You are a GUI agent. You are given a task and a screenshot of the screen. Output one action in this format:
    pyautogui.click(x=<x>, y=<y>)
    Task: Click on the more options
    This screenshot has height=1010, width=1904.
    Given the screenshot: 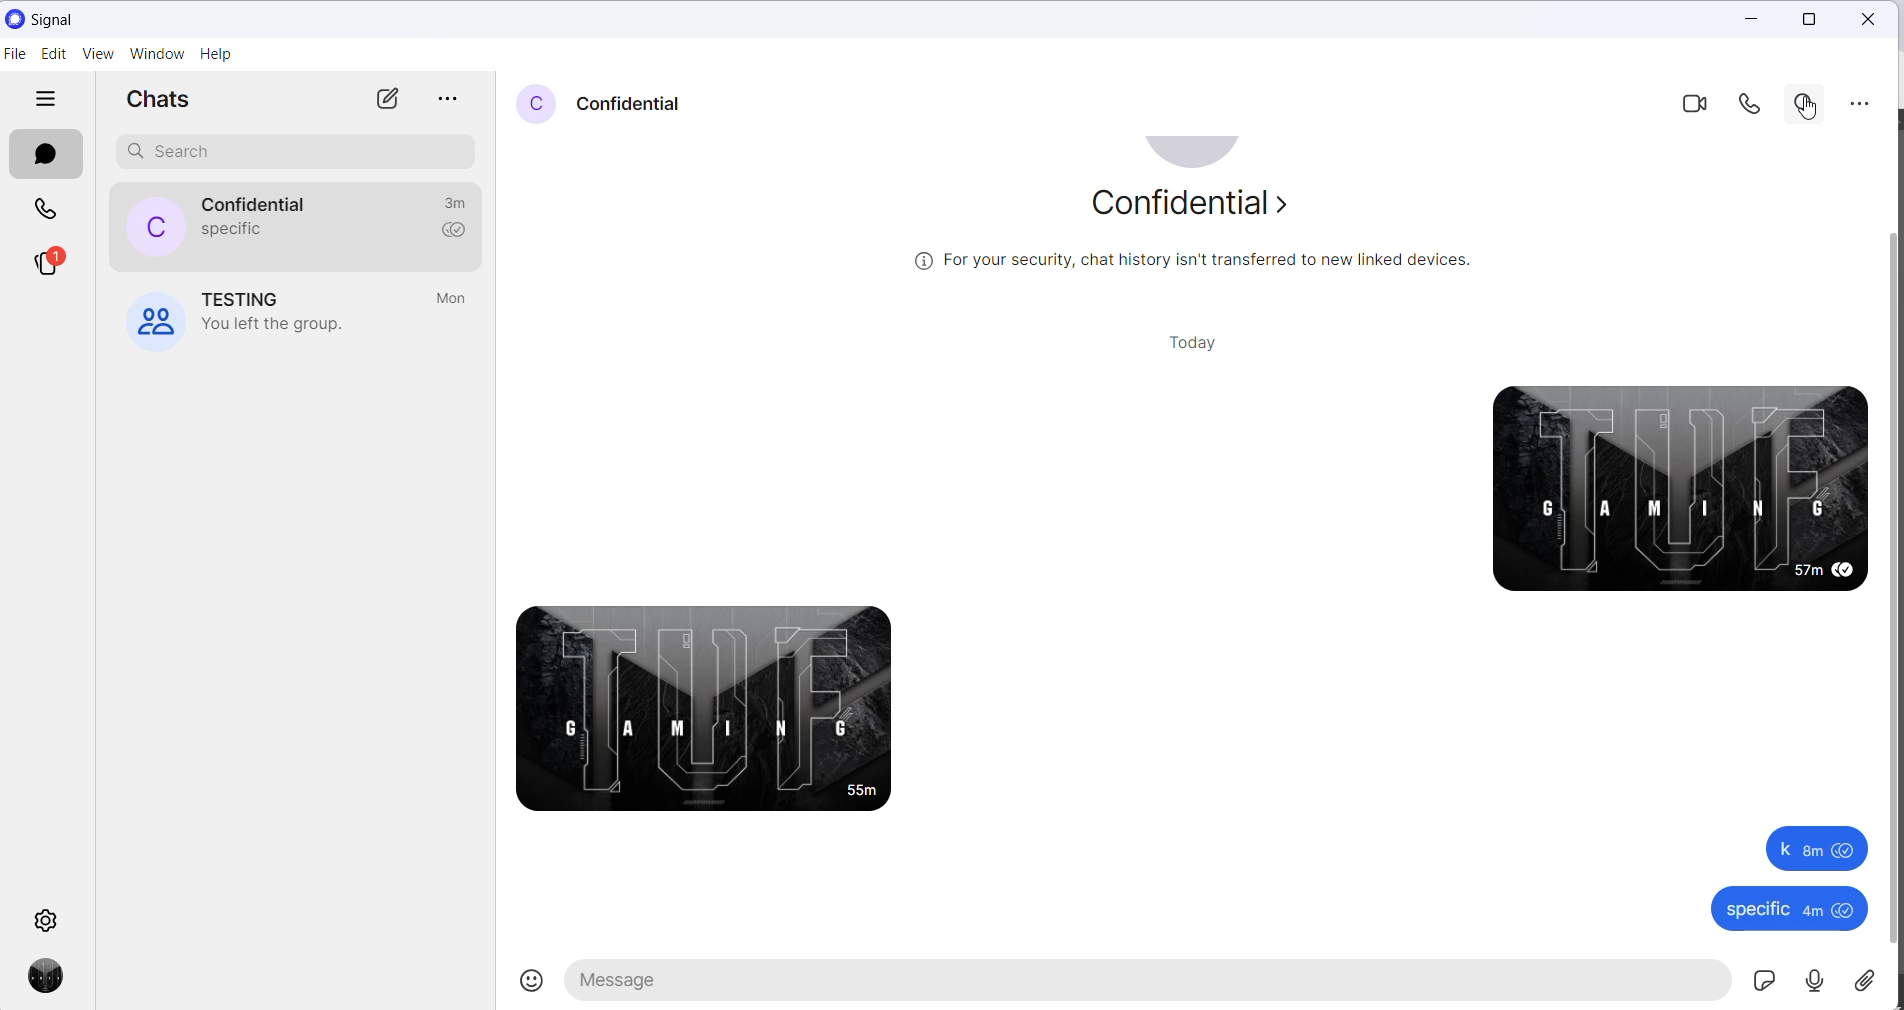 What is the action you would take?
    pyautogui.click(x=1861, y=102)
    